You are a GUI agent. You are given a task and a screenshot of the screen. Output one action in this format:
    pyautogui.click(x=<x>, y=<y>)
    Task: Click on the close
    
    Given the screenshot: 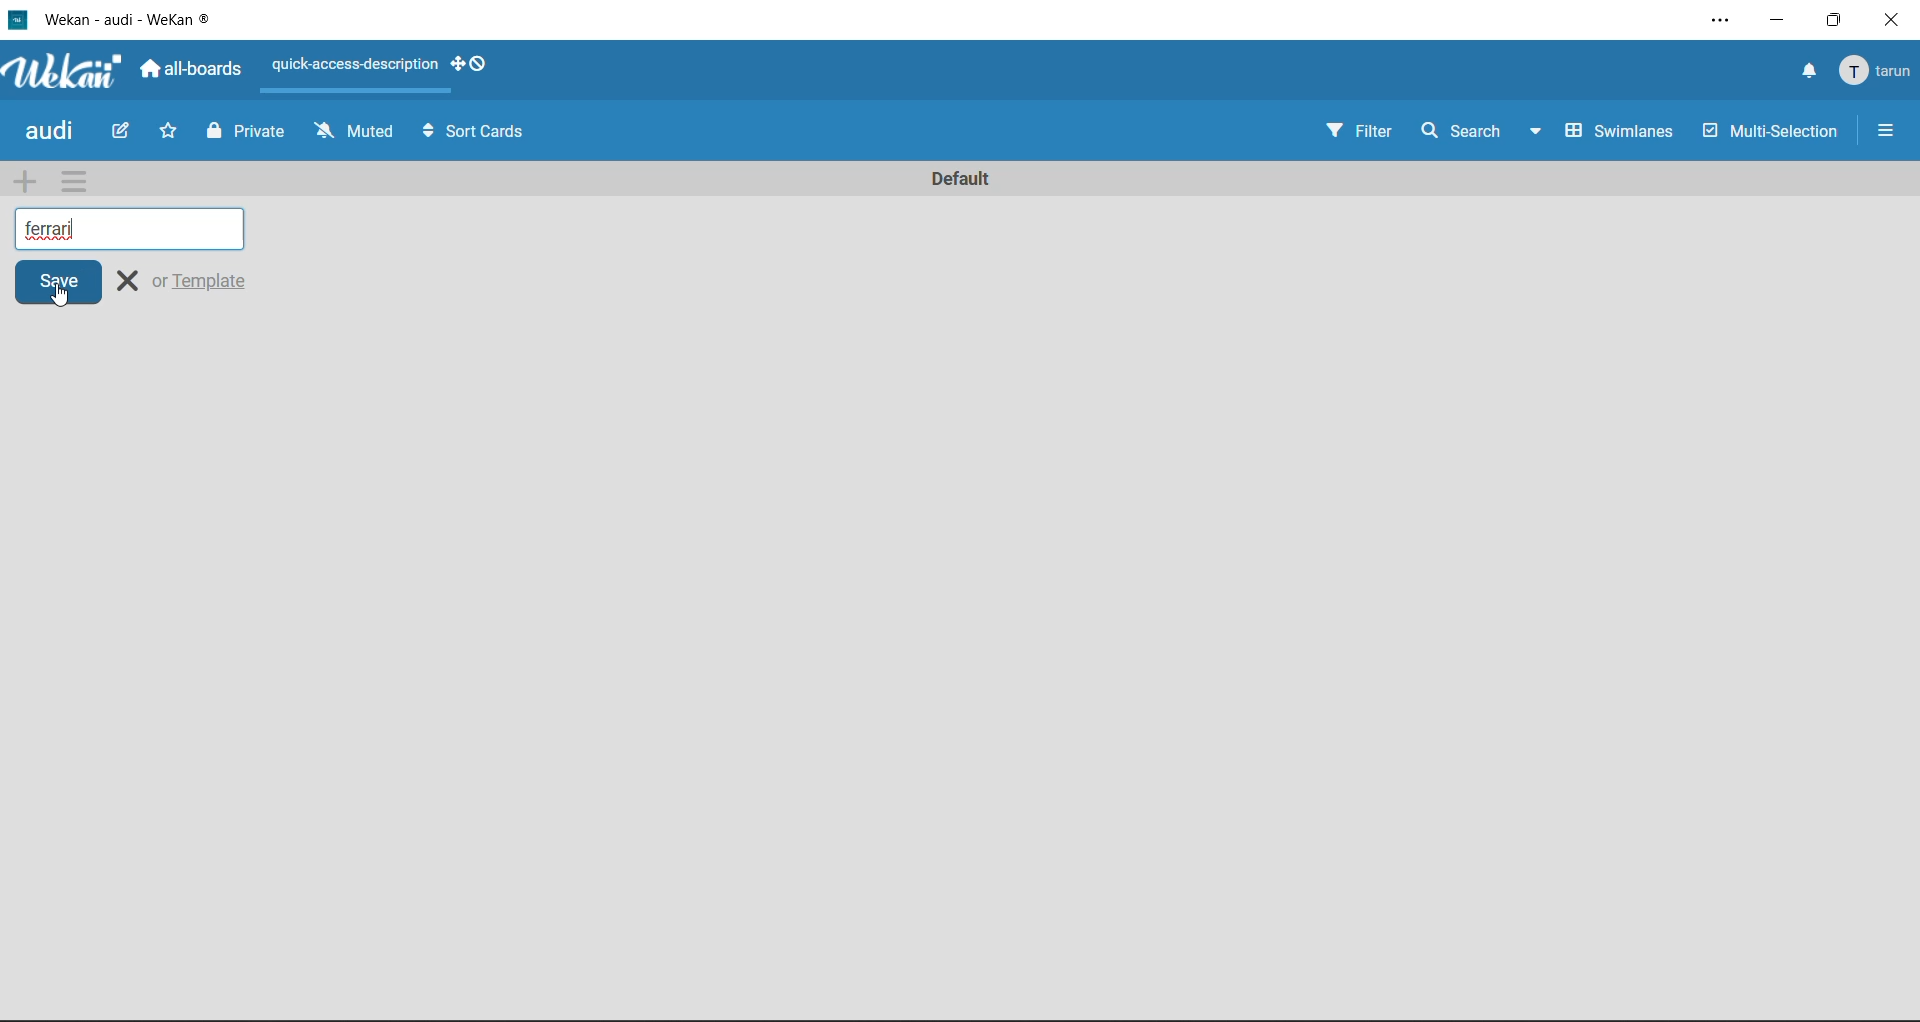 What is the action you would take?
    pyautogui.click(x=129, y=282)
    